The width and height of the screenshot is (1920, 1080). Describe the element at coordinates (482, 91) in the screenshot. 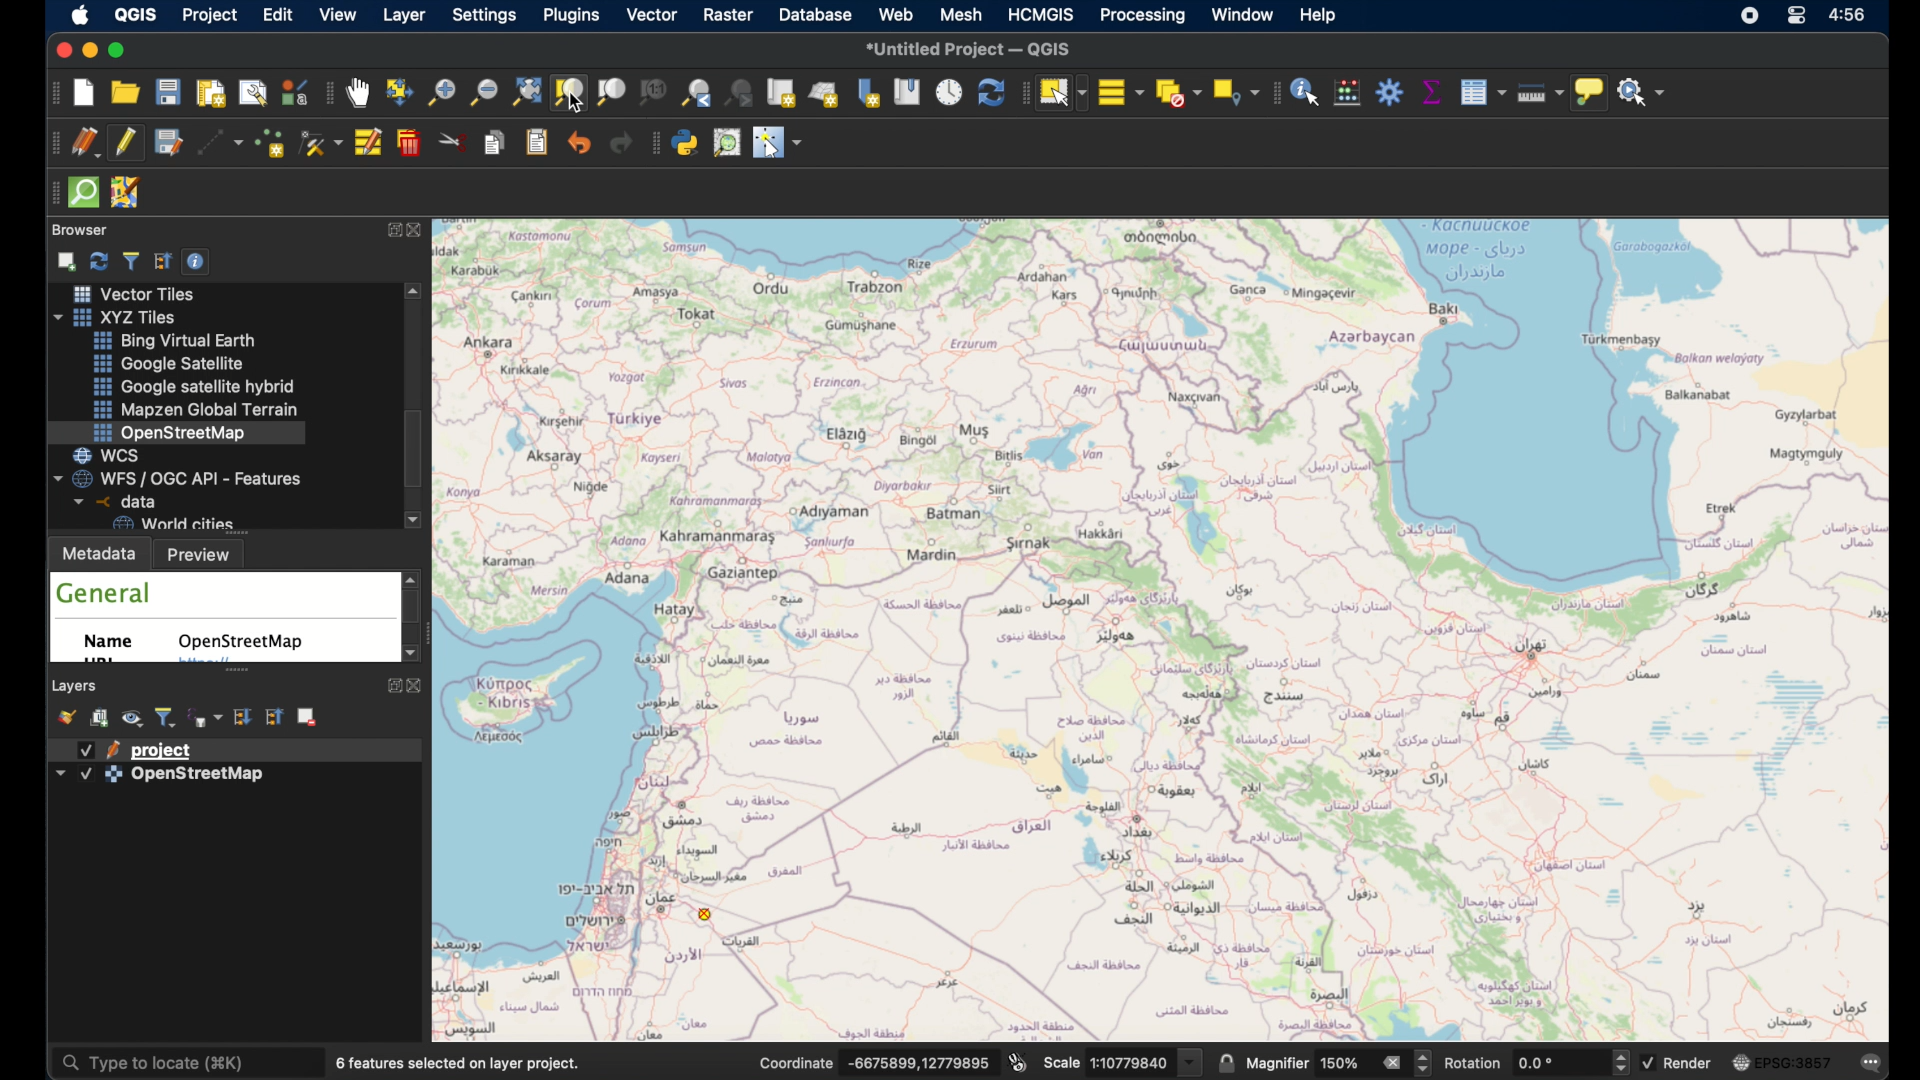

I see `zoom out` at that location.